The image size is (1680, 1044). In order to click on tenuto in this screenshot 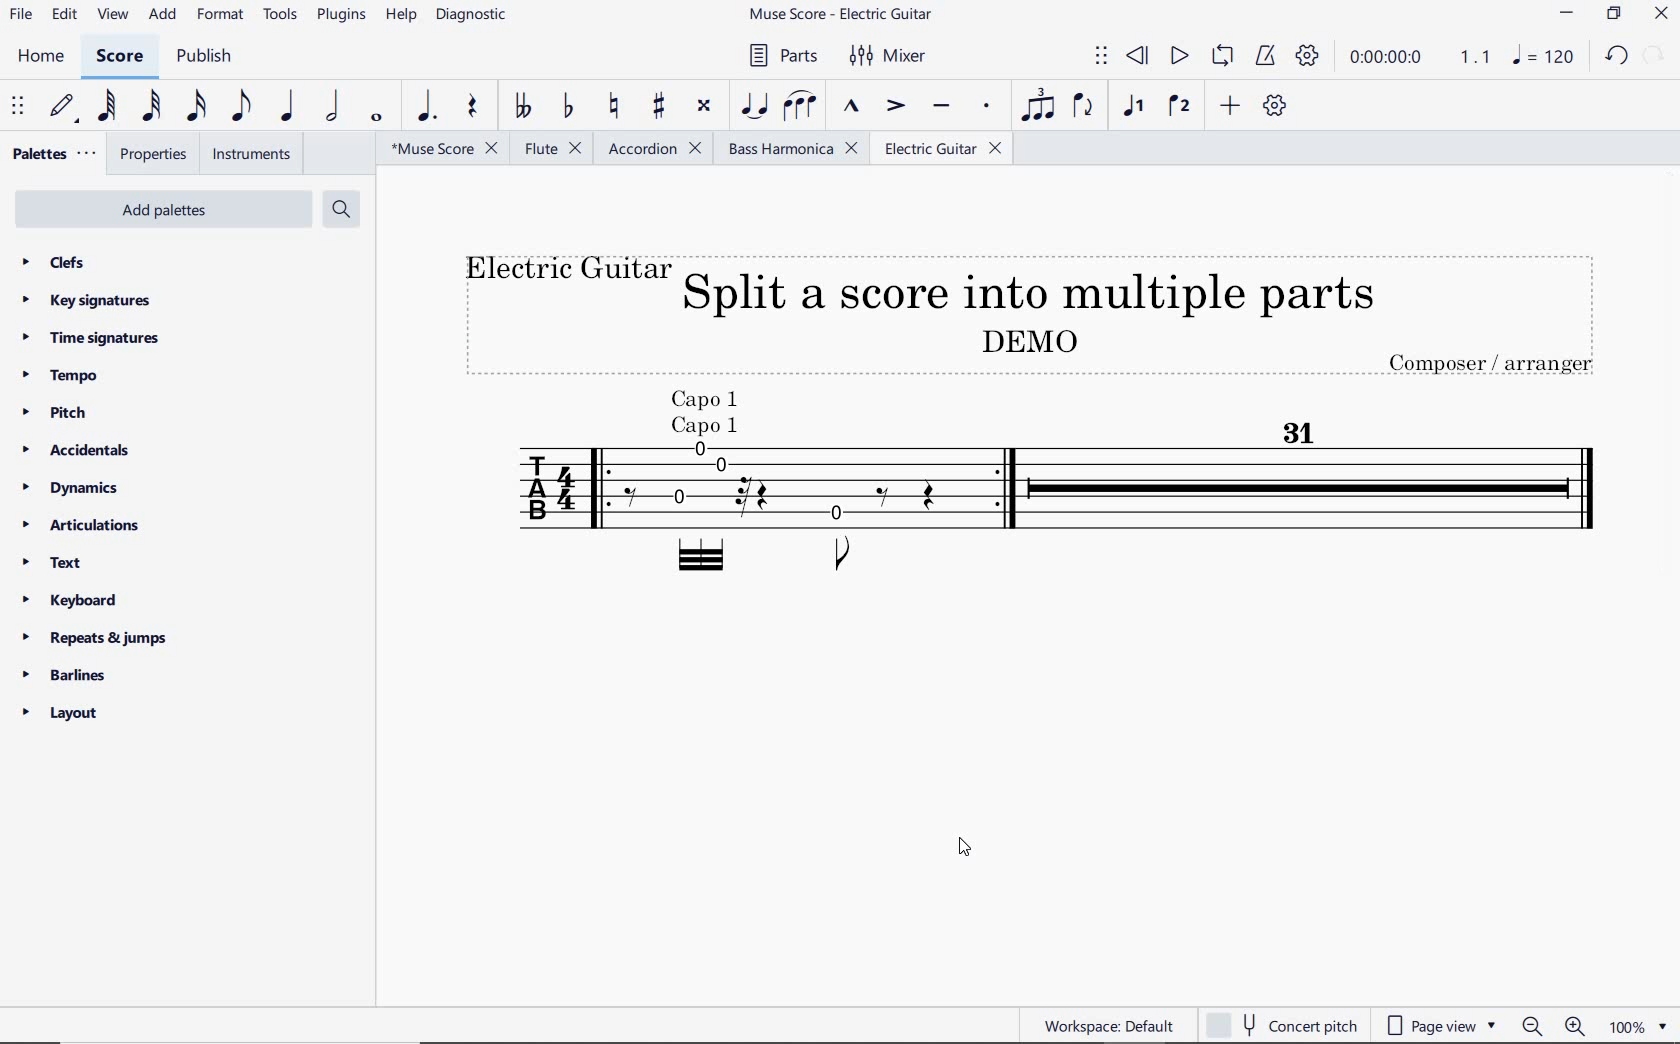, I will do `click(941, 107)`.